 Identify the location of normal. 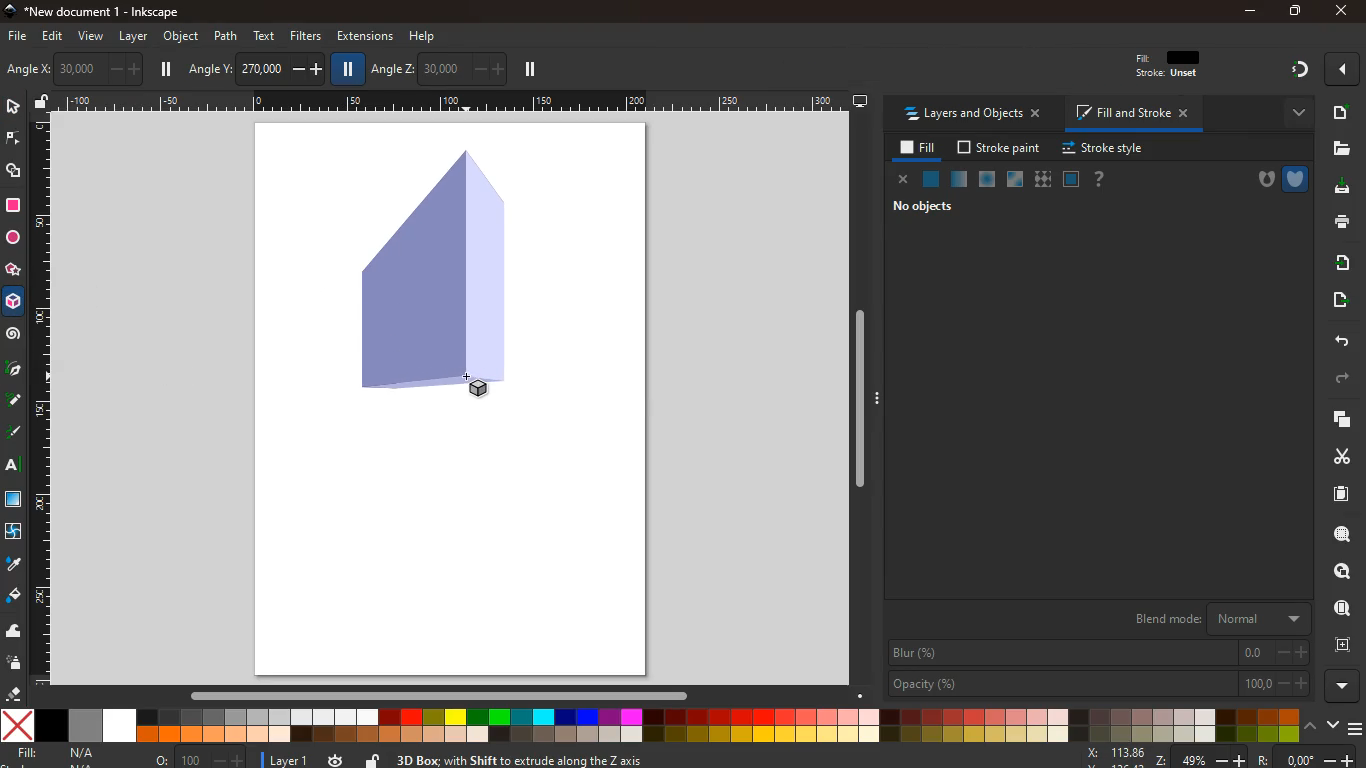
(932, 180).